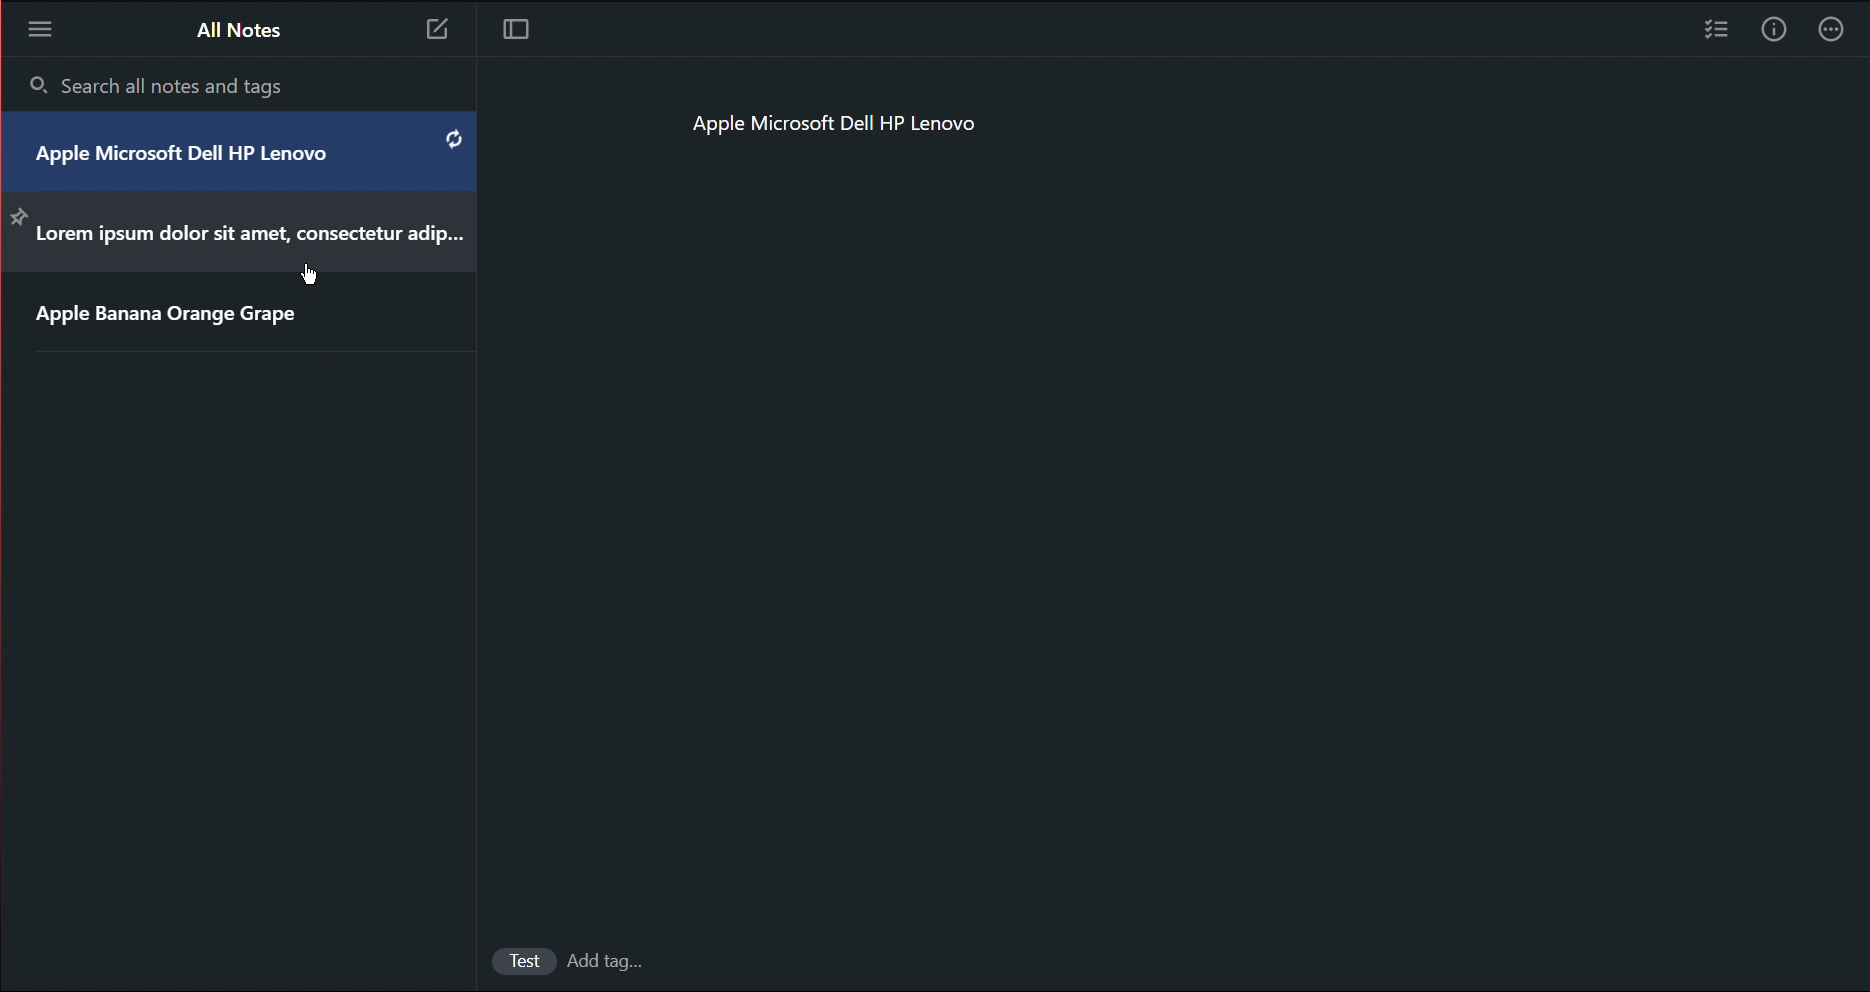  Describe the element at coordinates (311, 276) in the screenshot. I see `Cursor` at that location.